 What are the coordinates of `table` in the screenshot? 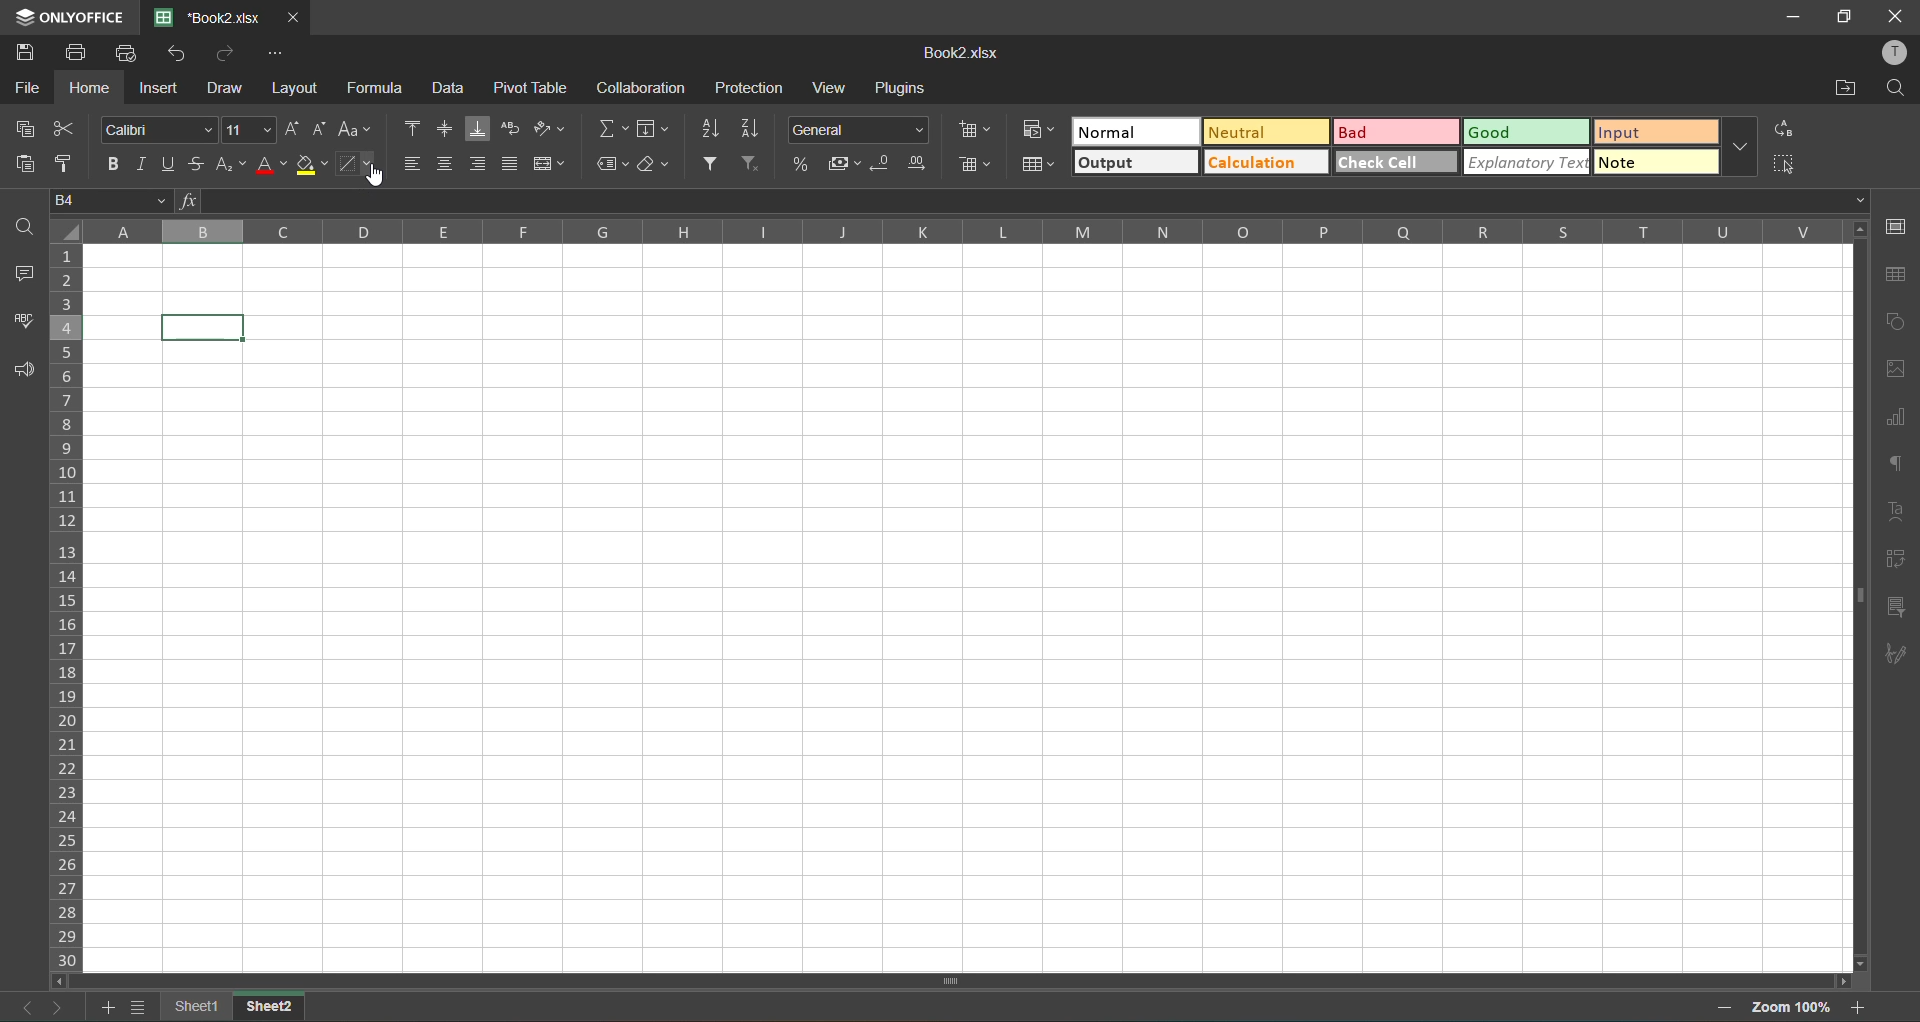 It's located at (1895, 275).